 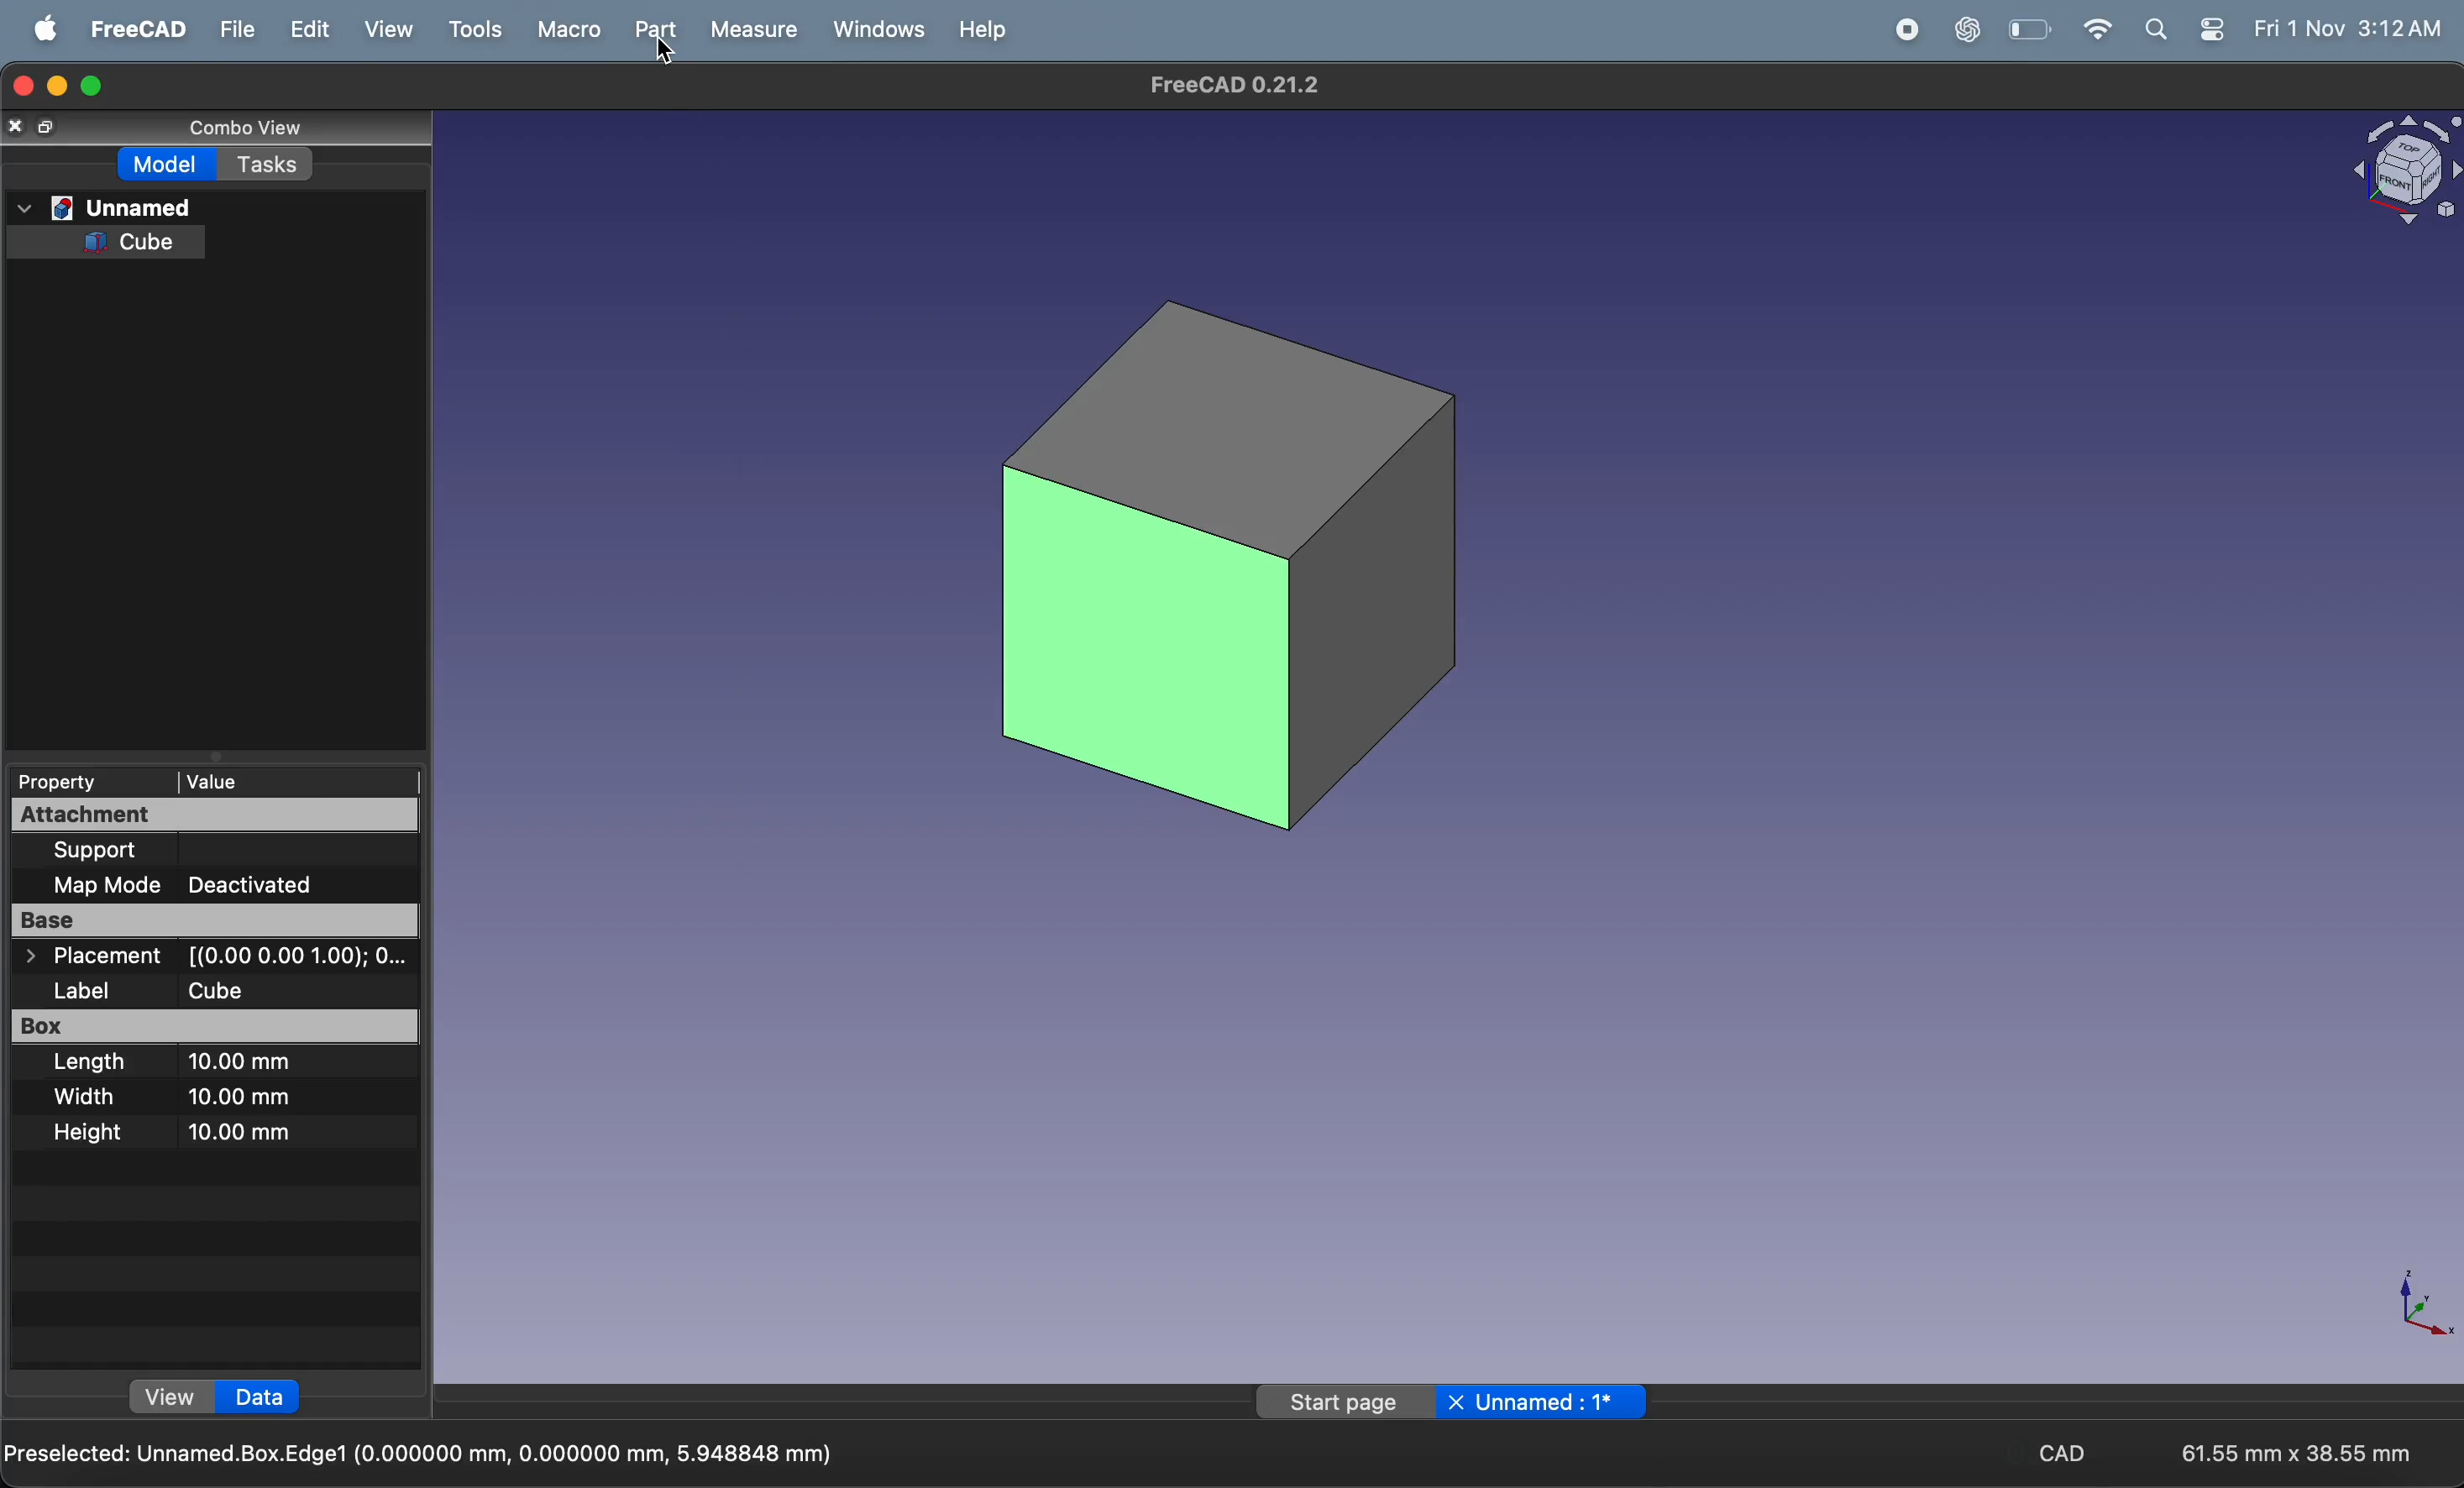 What do you see at coordinates (2032, 30) in the screenshot?
I see `battery` at bounding box center [2032, 30].